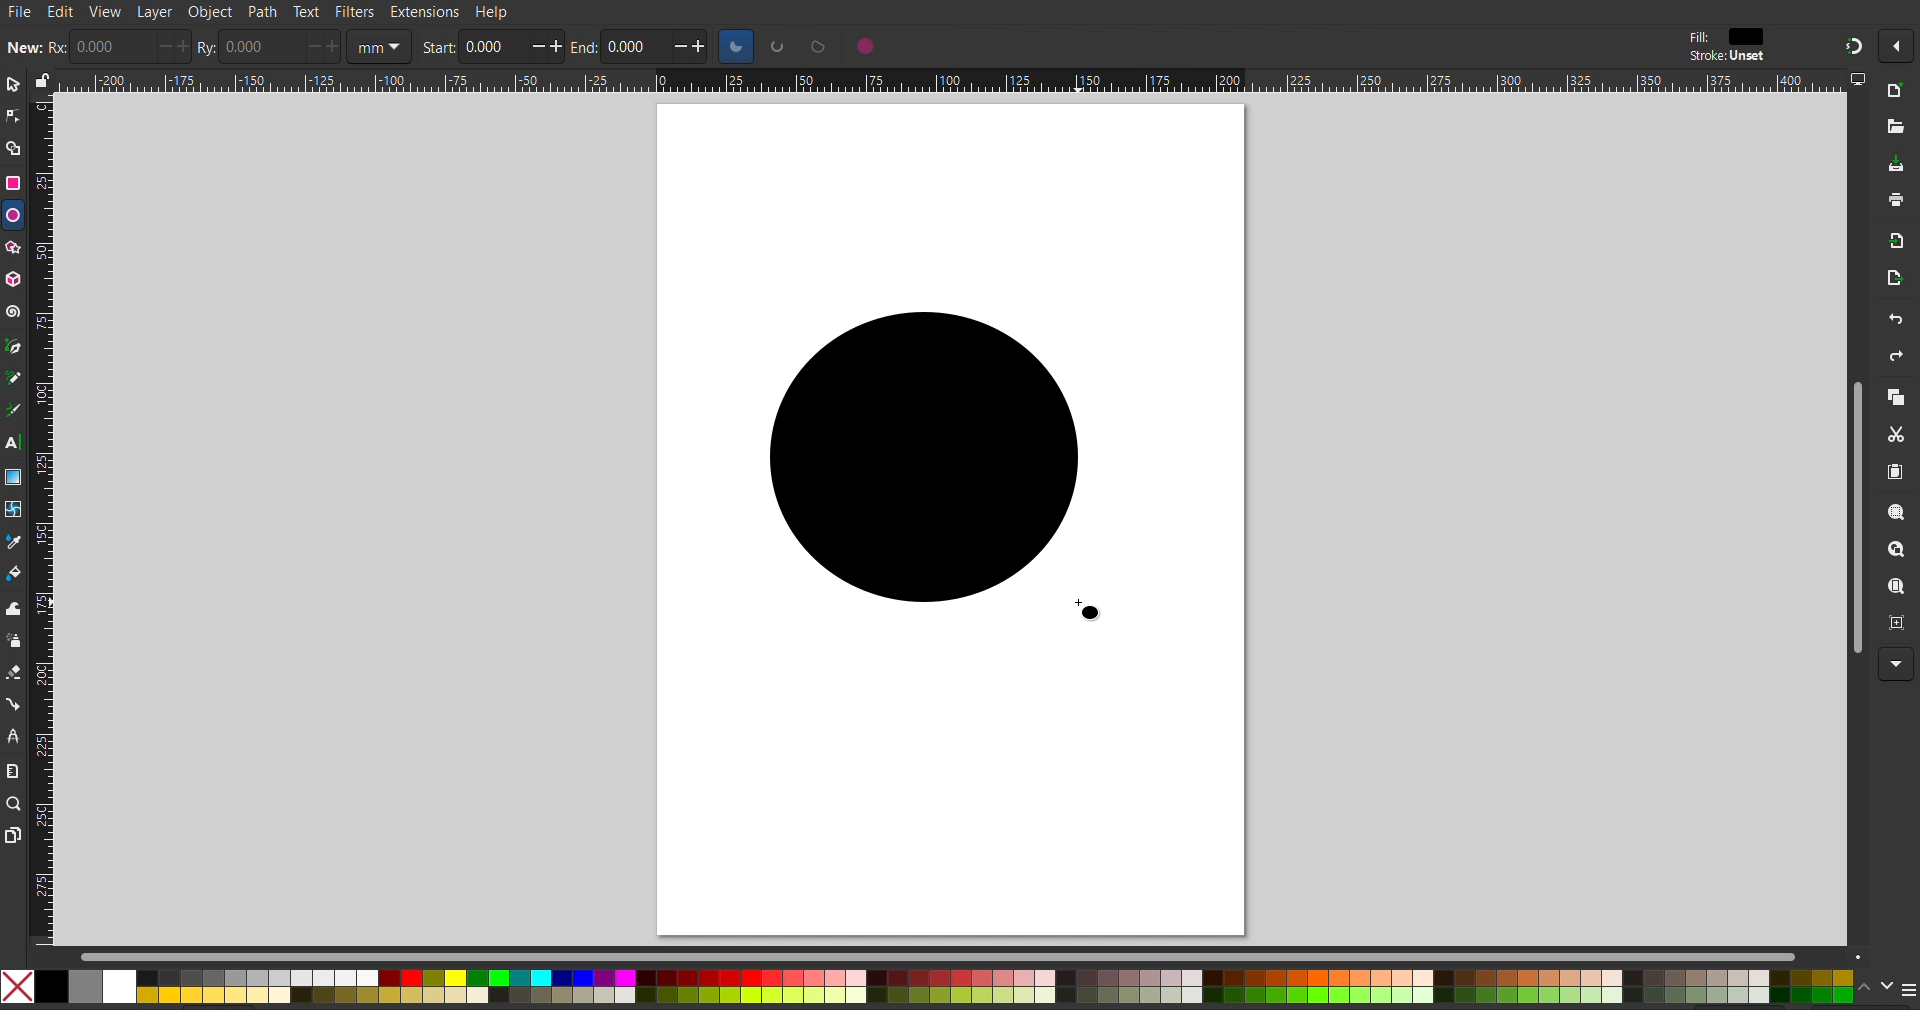  Describe the element at coordinates (937, 452) in the screenshot. I see `Circle (Dragged)` at that location.